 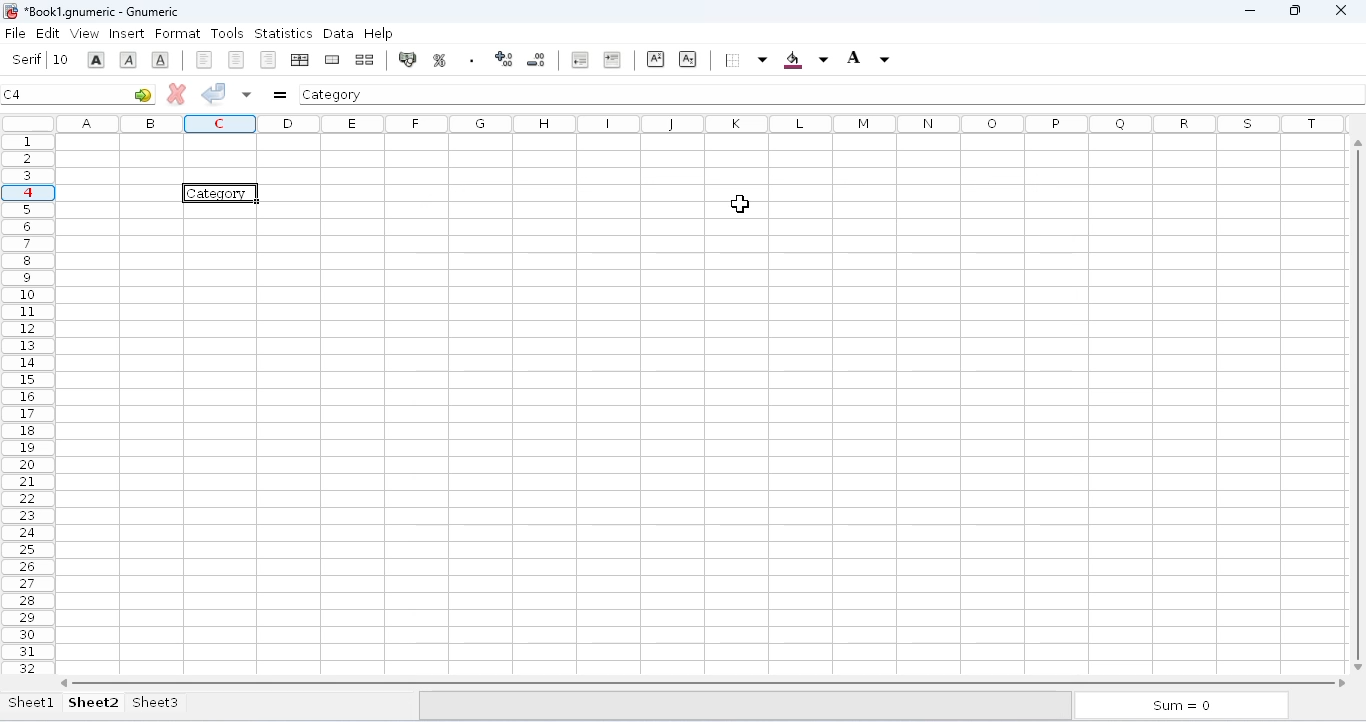 What do you see at coordinates (741, 204) in the screenshot?
I see `cursor` at bounding box center [741, 204].